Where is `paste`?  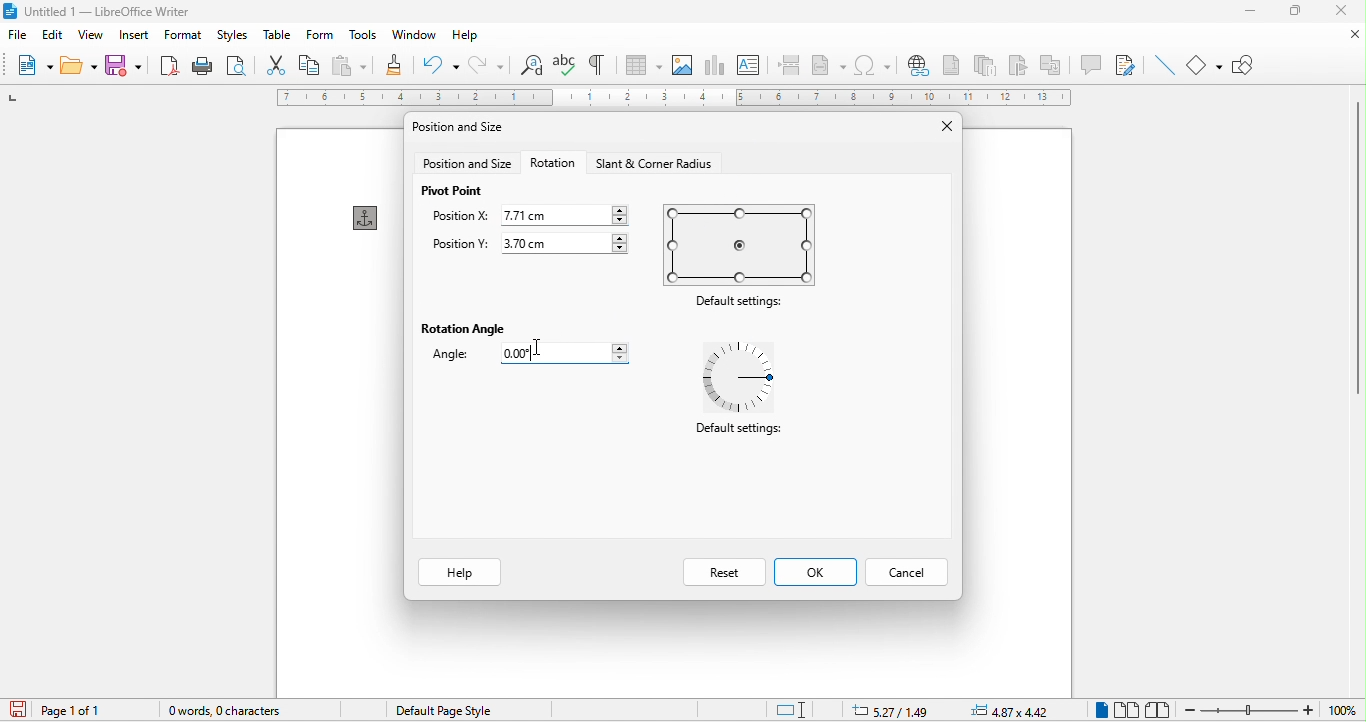
paste is located at coordinates (348, 66).